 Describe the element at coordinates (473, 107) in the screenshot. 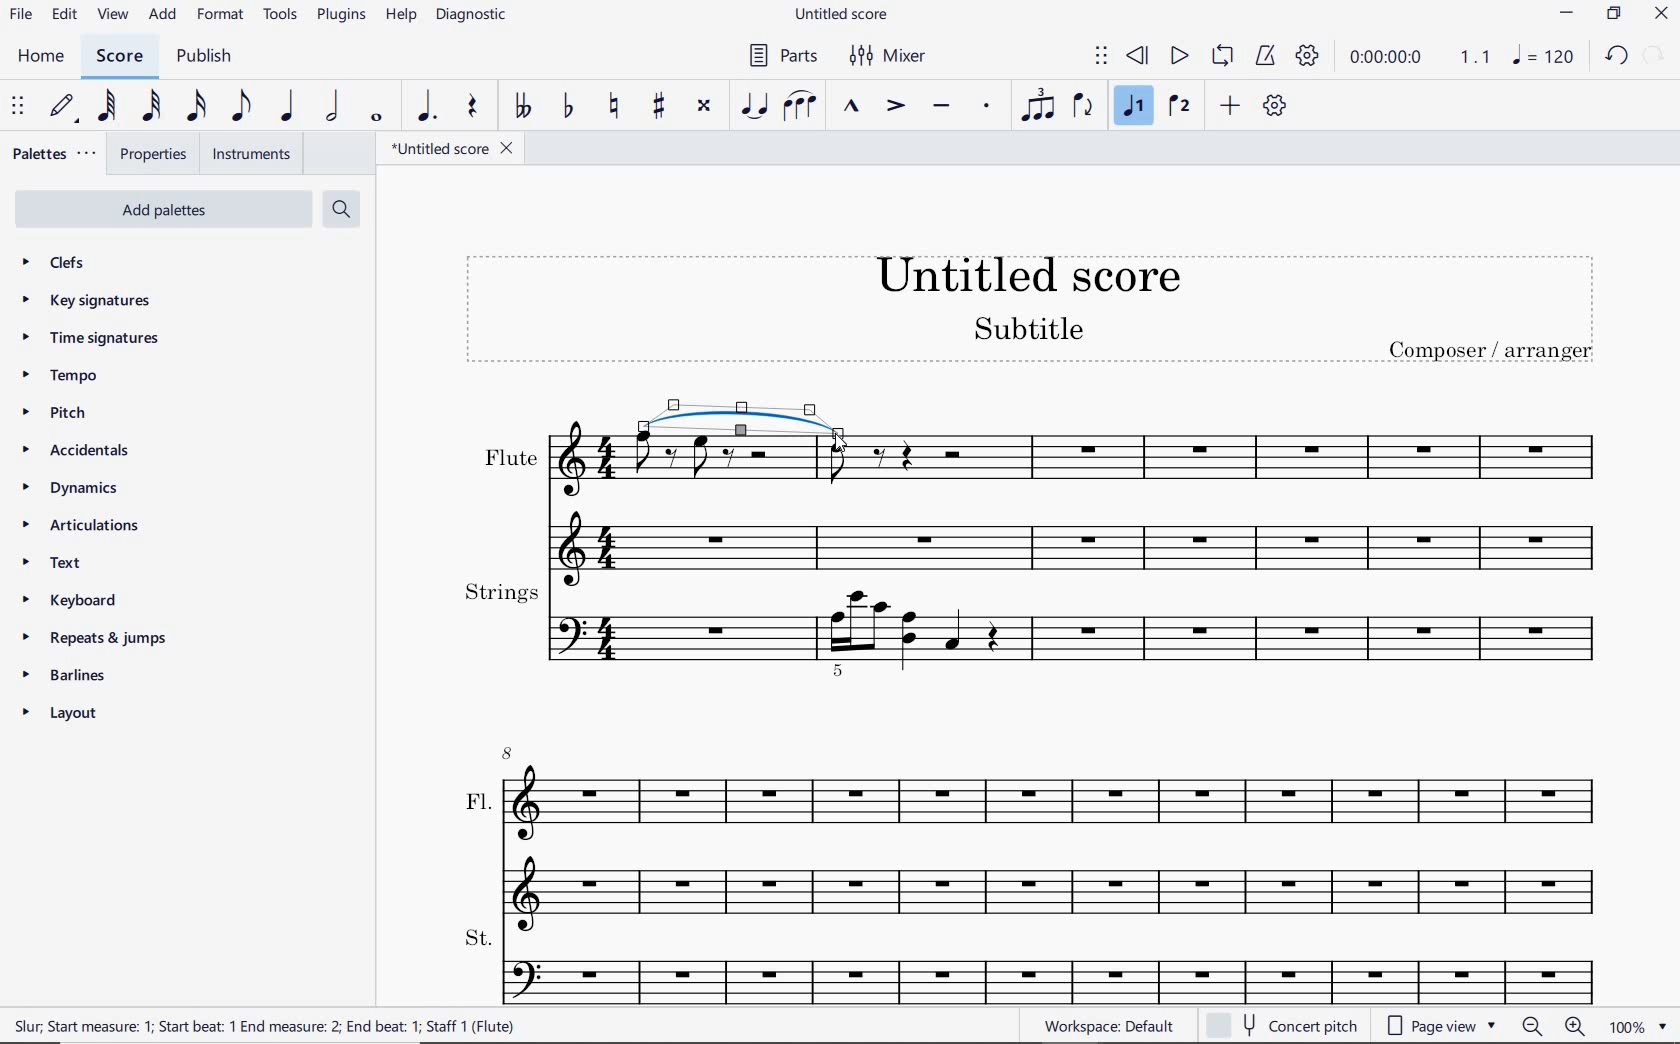

I see `REST` at that location.